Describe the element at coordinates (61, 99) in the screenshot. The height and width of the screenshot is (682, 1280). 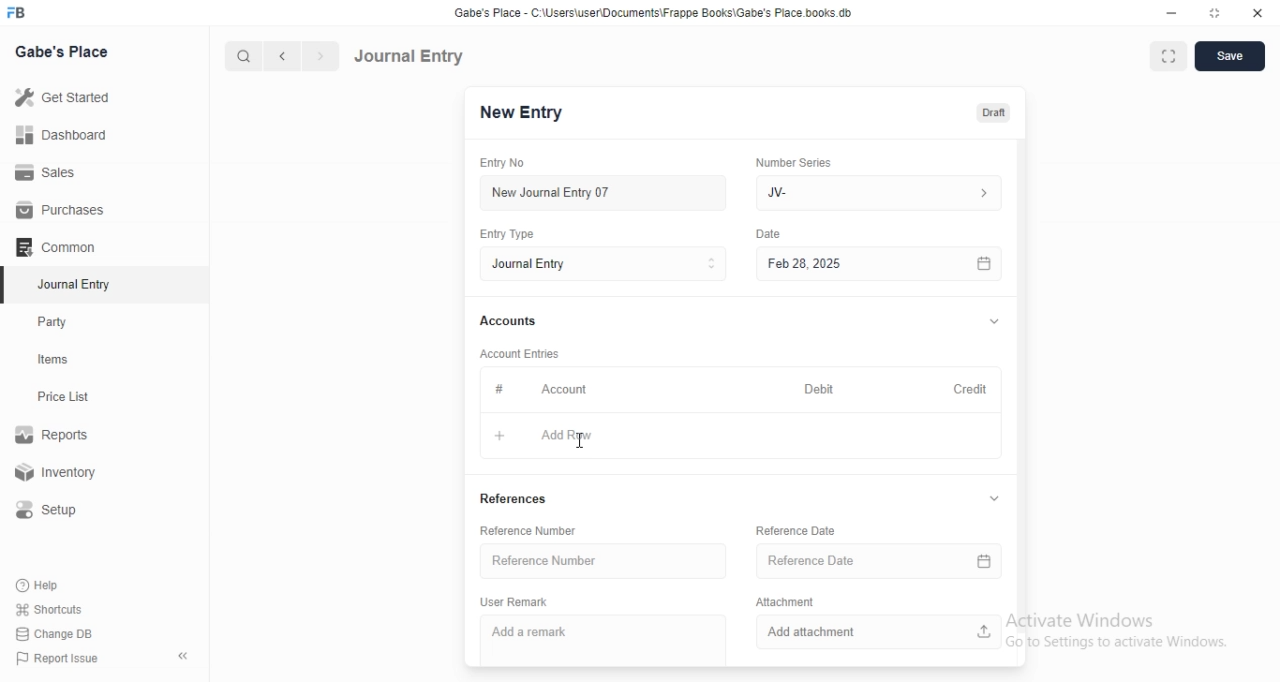
I see `Get Started` at that location.